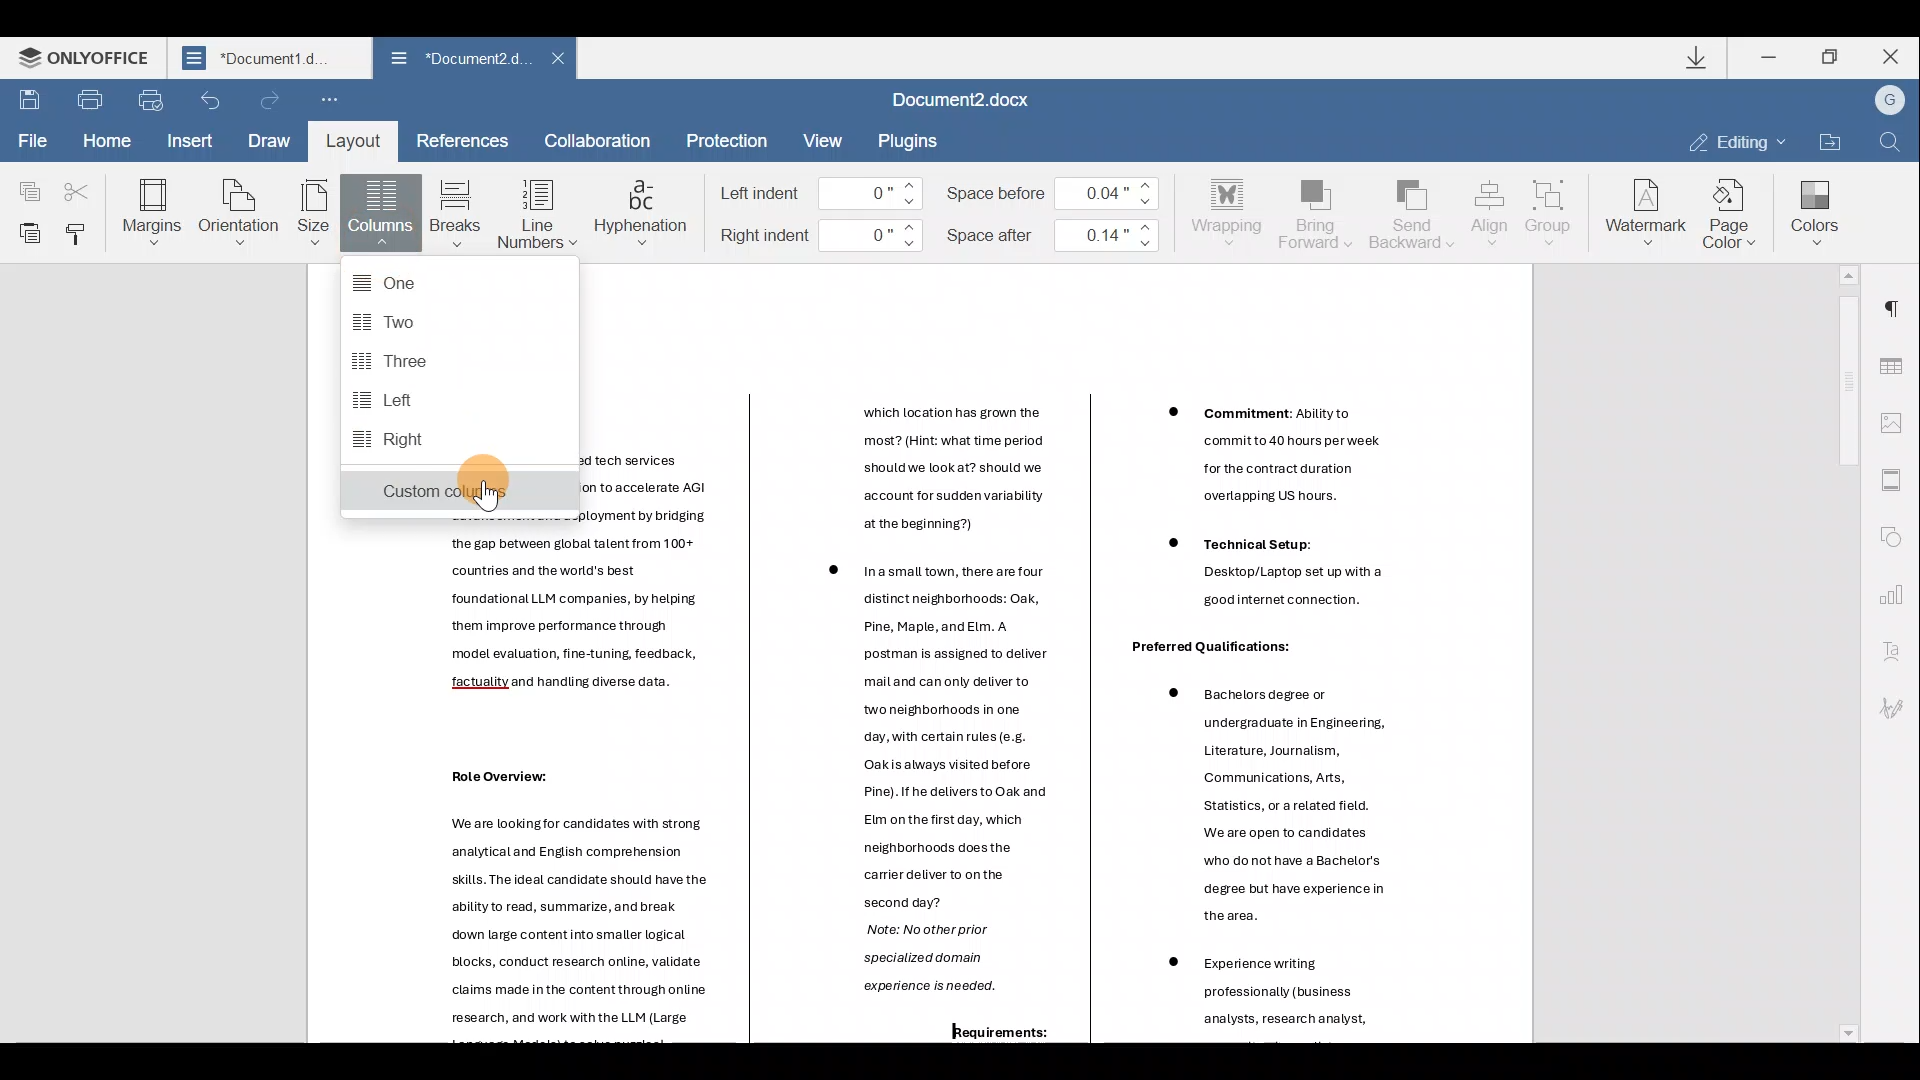 This screenshot has height=1080, width=1920. I want to click on , so click(562, 926).